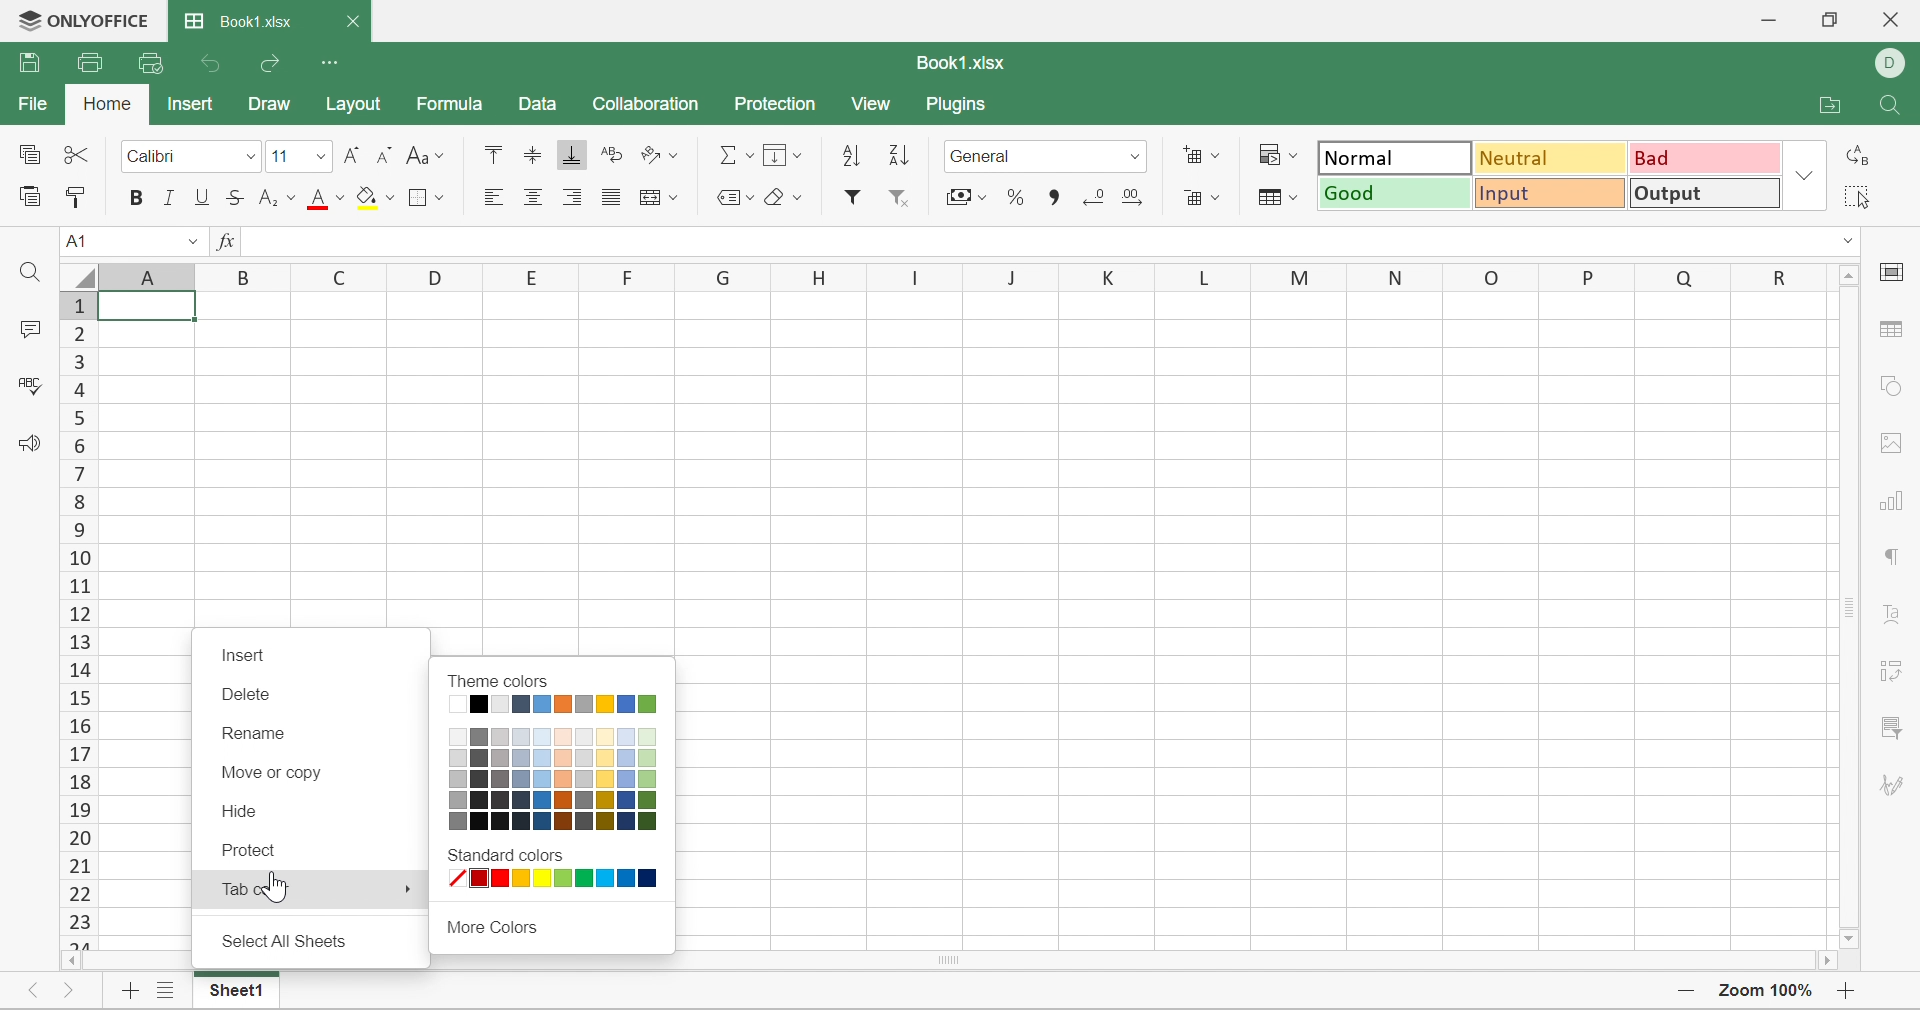 The height and width of the screenshot is (1010, 1920). Describe the element at coordinates (82, 700) in the screenshot. I see `15` at that location.